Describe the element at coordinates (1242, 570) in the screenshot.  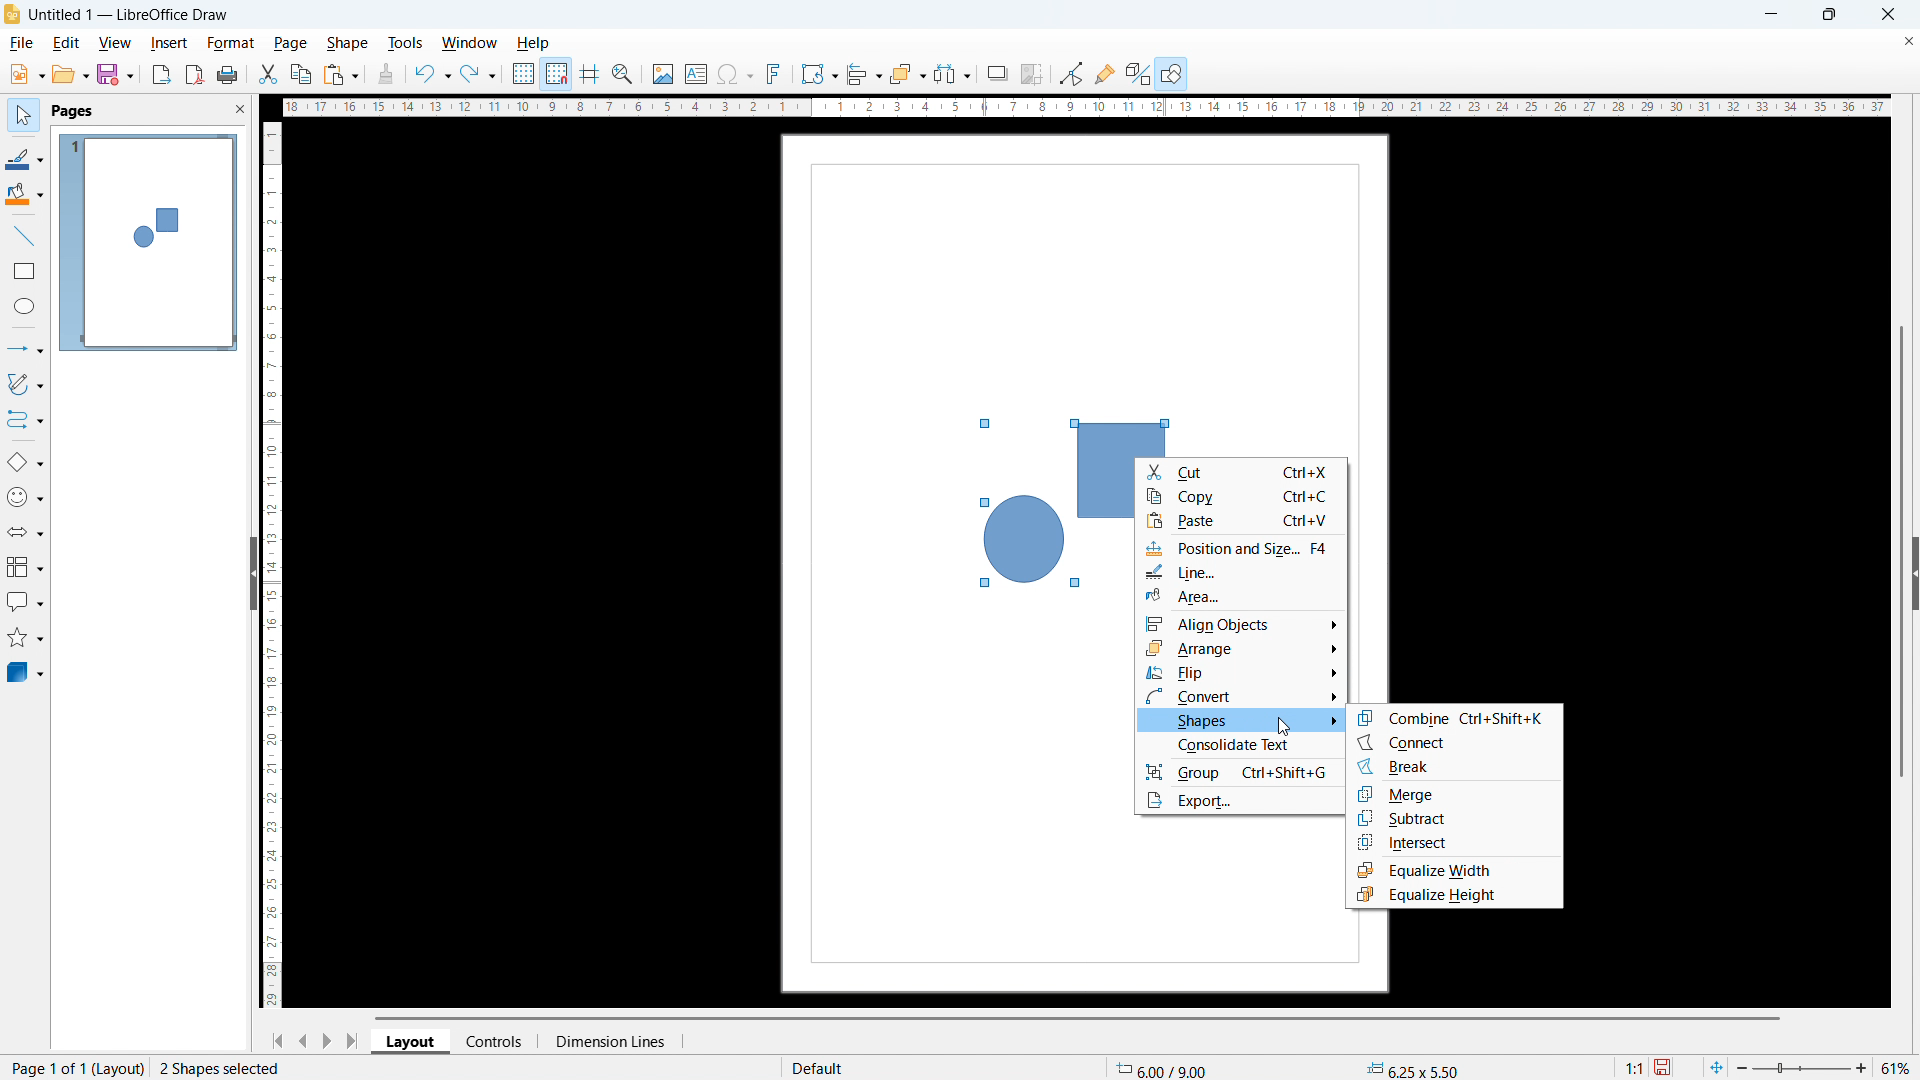
I see `line` at that location.